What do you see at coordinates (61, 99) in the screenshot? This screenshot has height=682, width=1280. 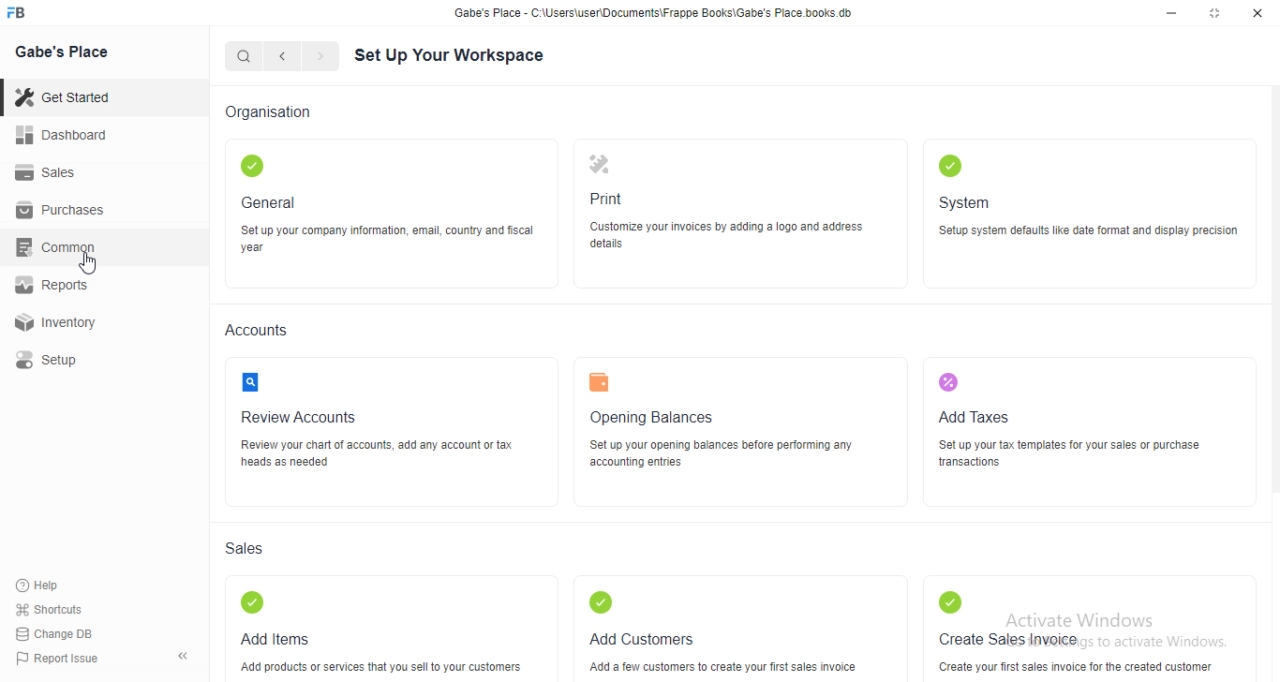 I see `Get Started` at bounding box center [61, 99].